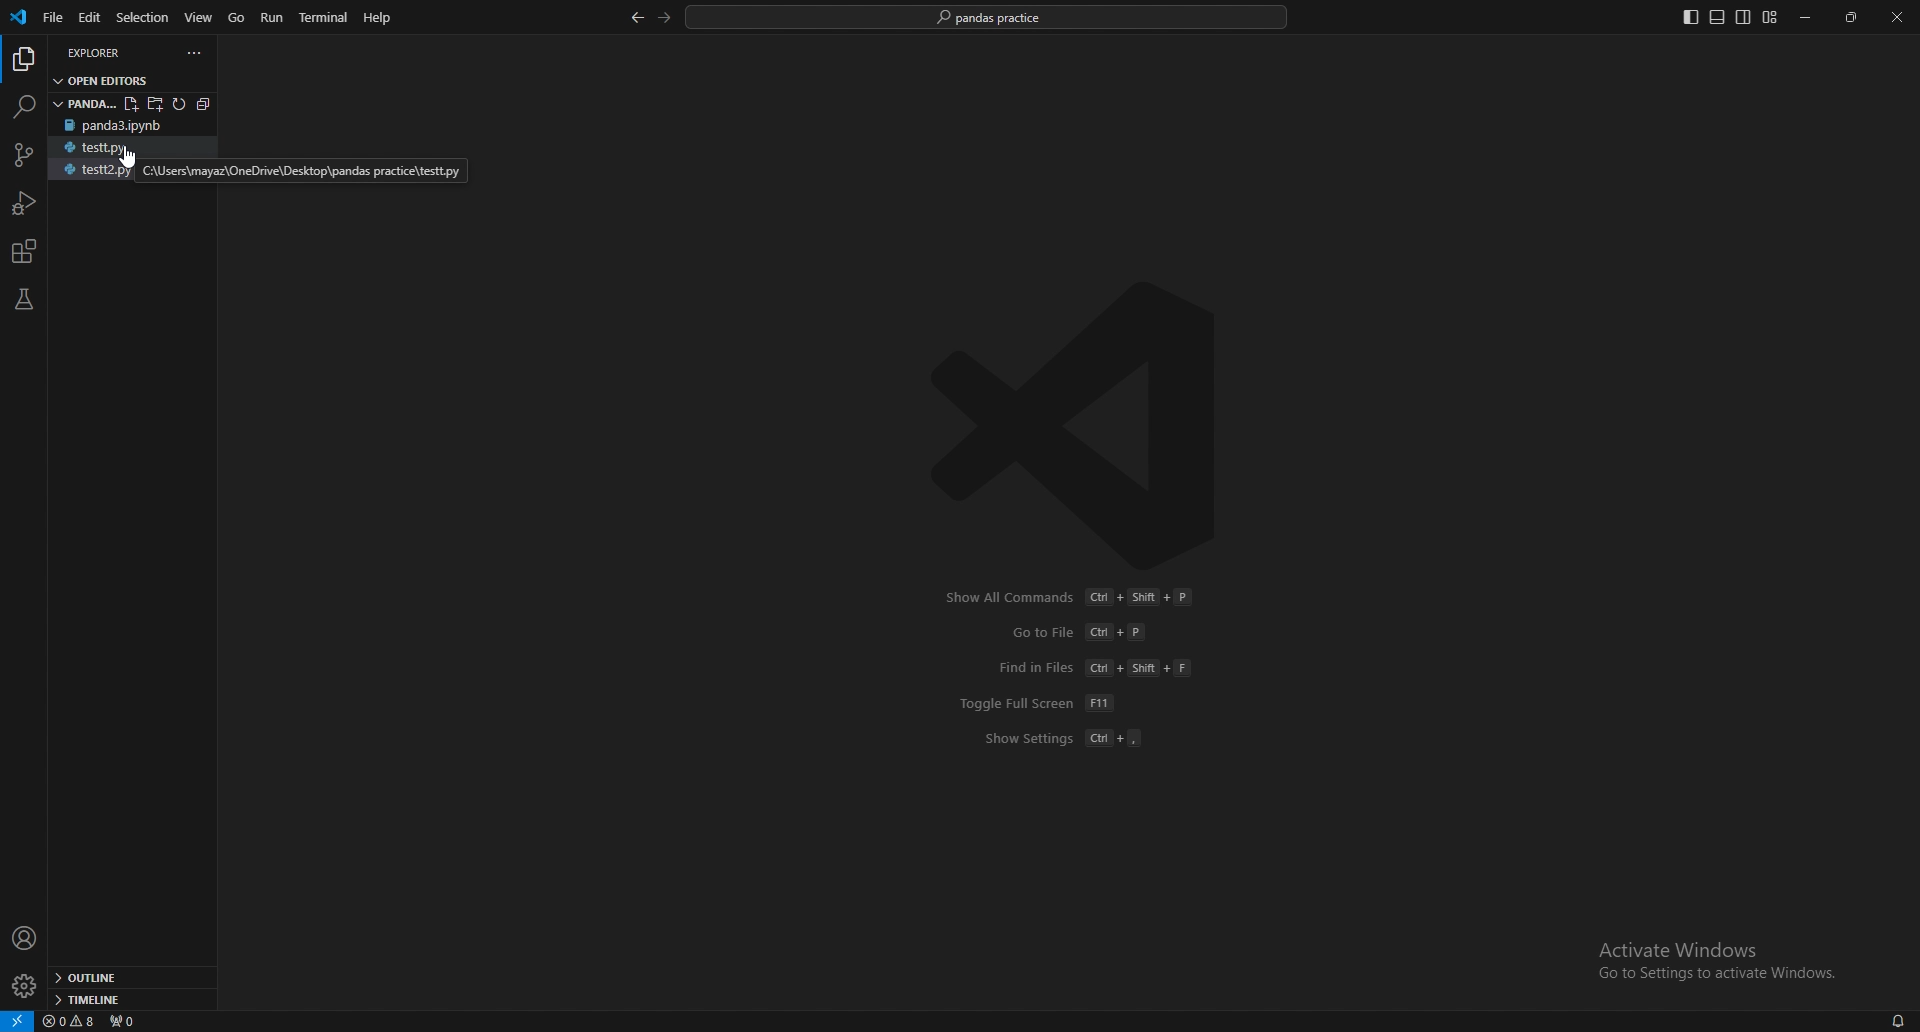 The width and height of the screenshot is (1920, 1032). I want to click on timeline, so click(129, 998).